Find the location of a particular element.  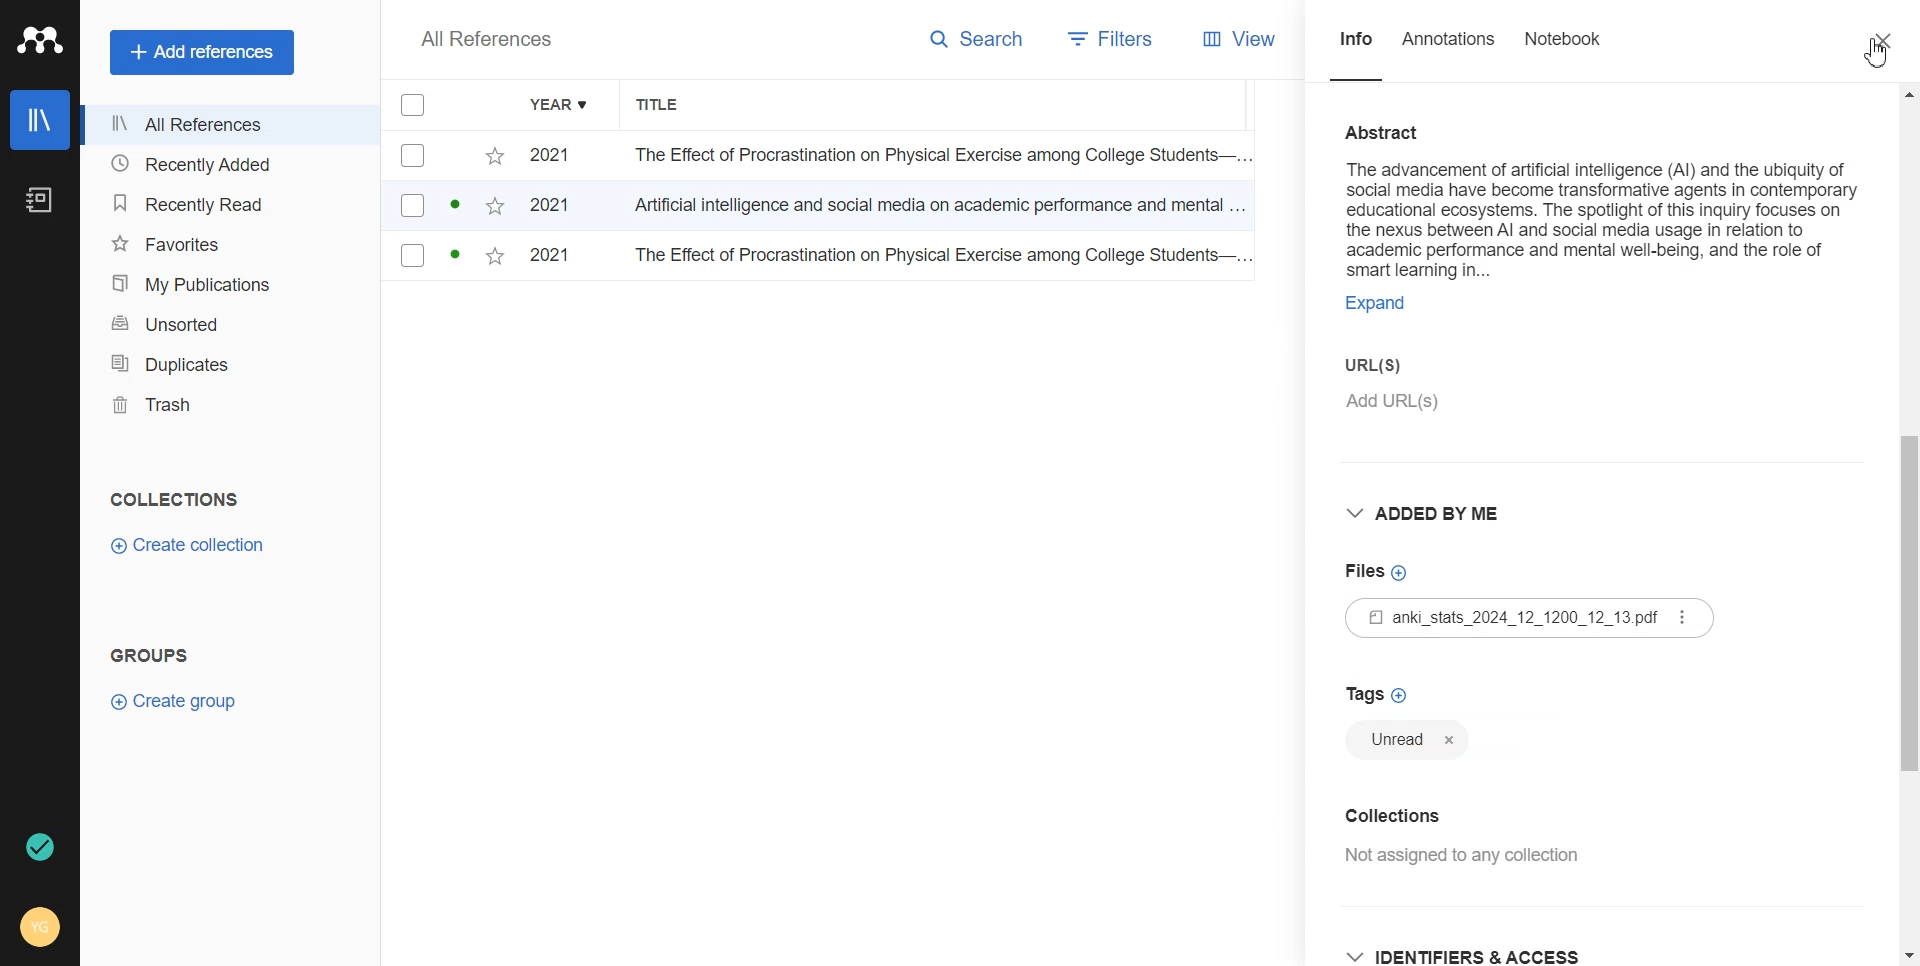

Added by me is located at coordinates (1427, 510).